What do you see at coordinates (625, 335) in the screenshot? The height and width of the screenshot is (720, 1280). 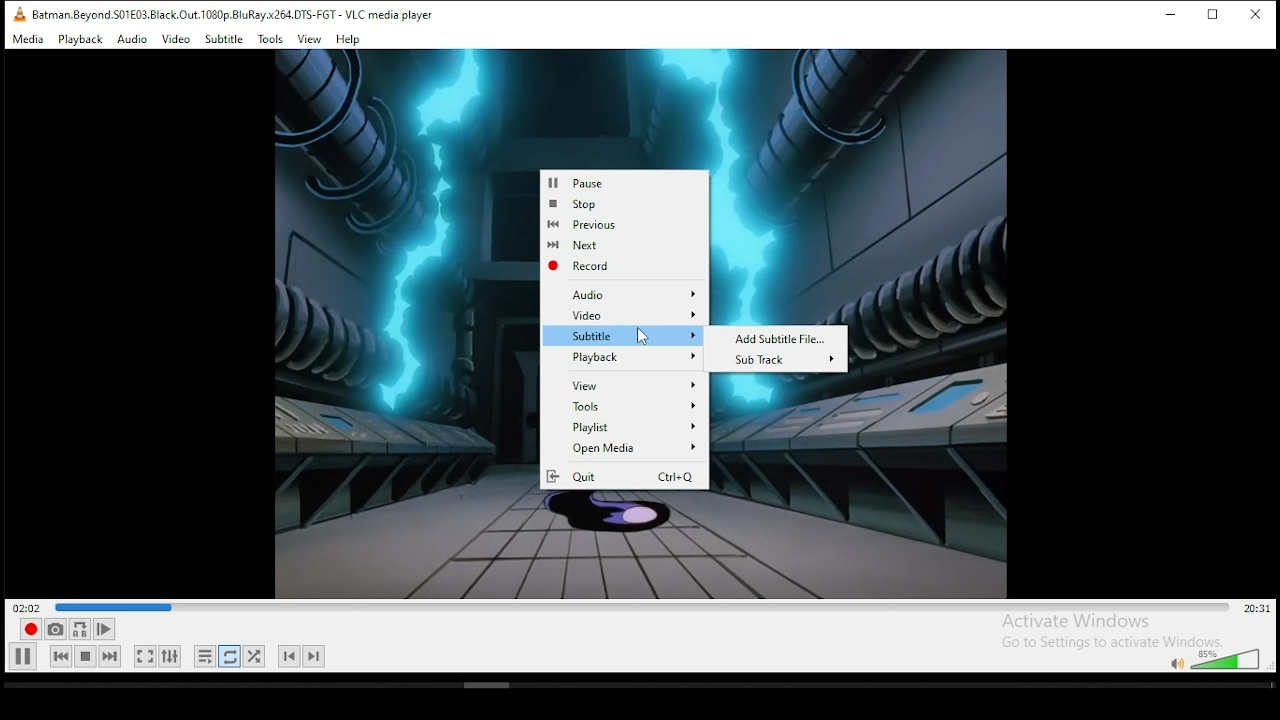 I see `subtitles` at bounding box center [625, 335].